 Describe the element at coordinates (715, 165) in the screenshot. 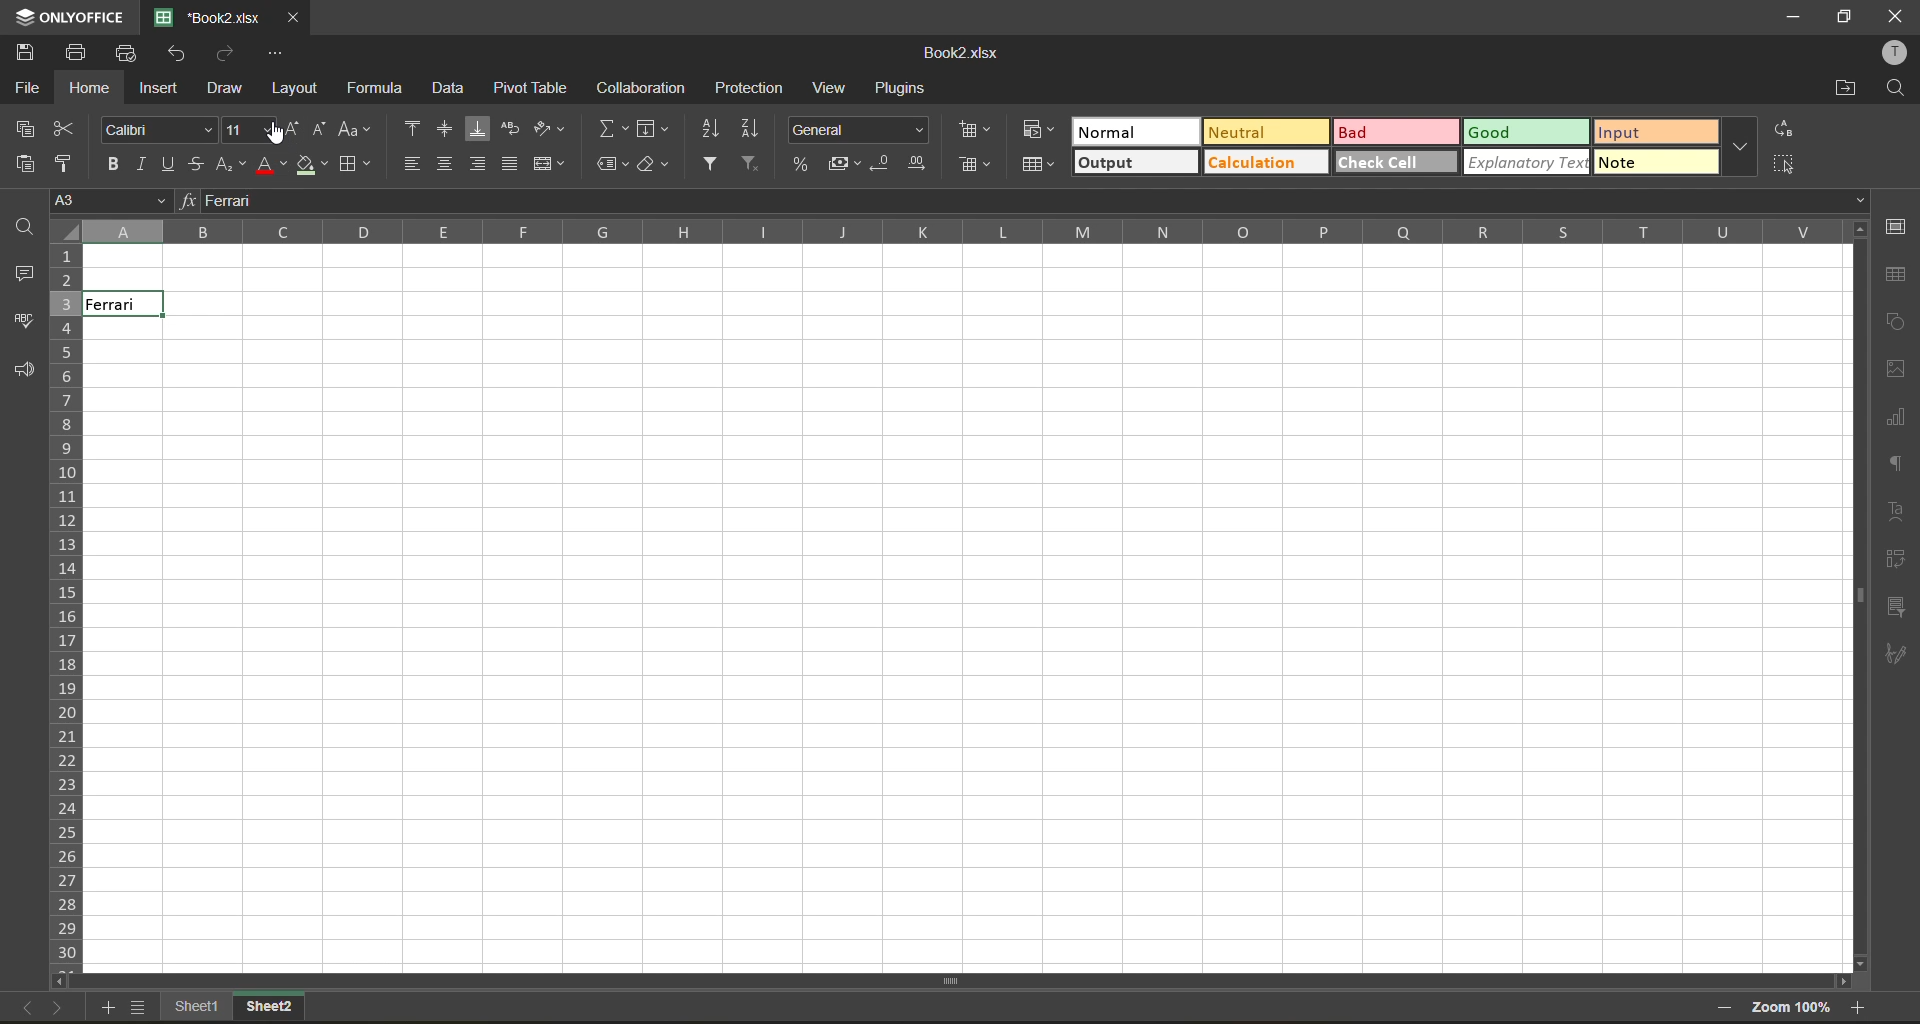

I see `filter` at that location.